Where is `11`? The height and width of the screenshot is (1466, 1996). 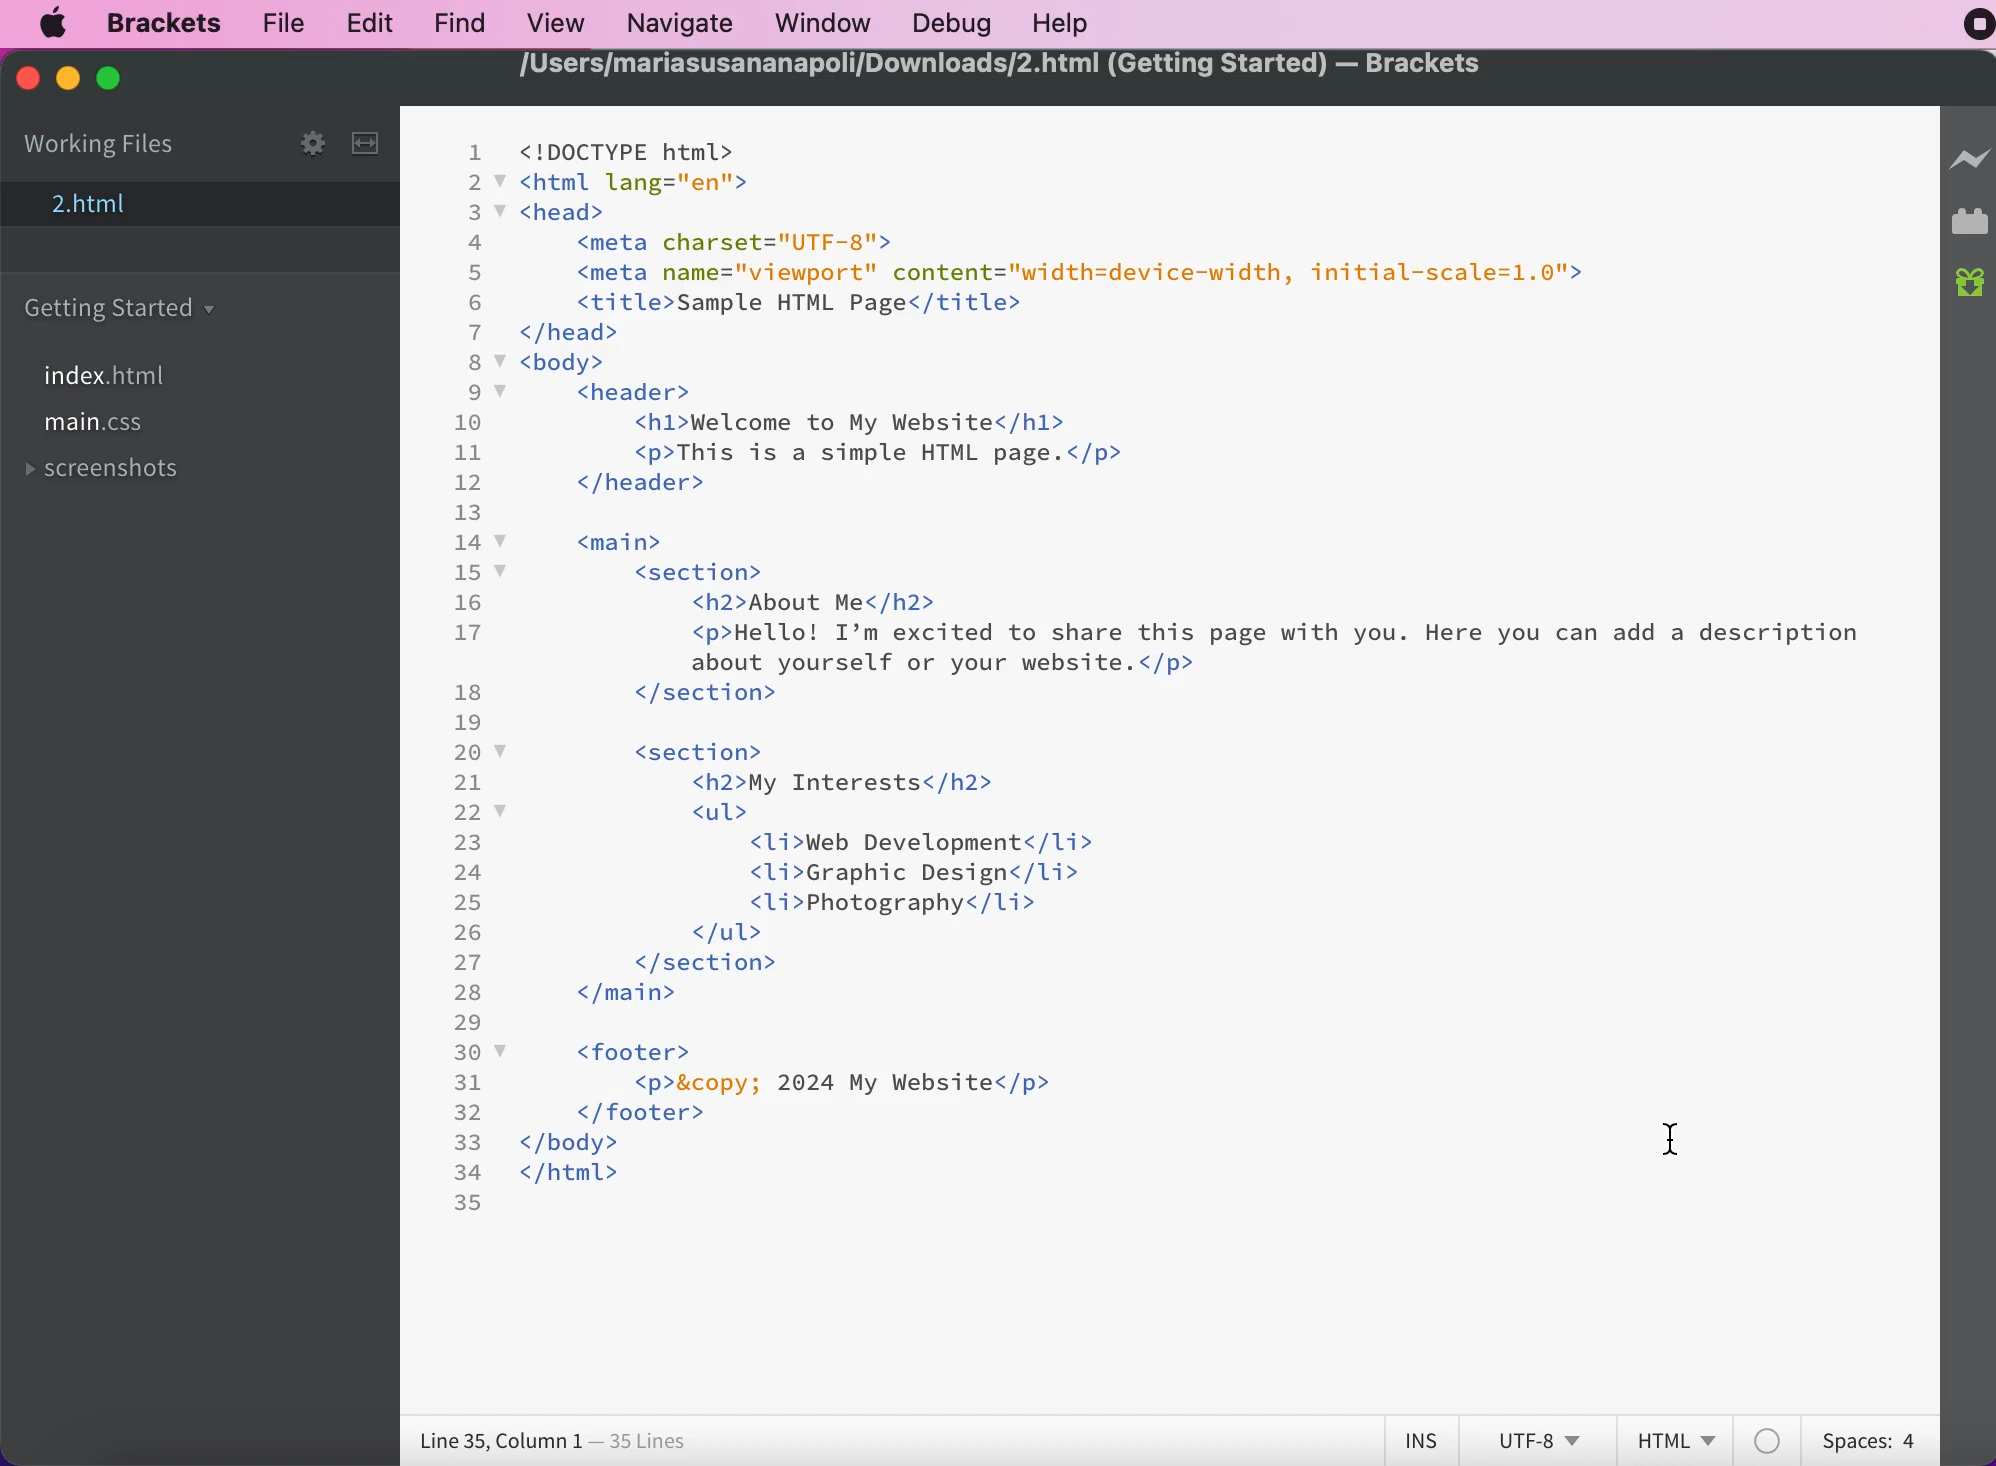 11 is located at coordinates (471, 453).